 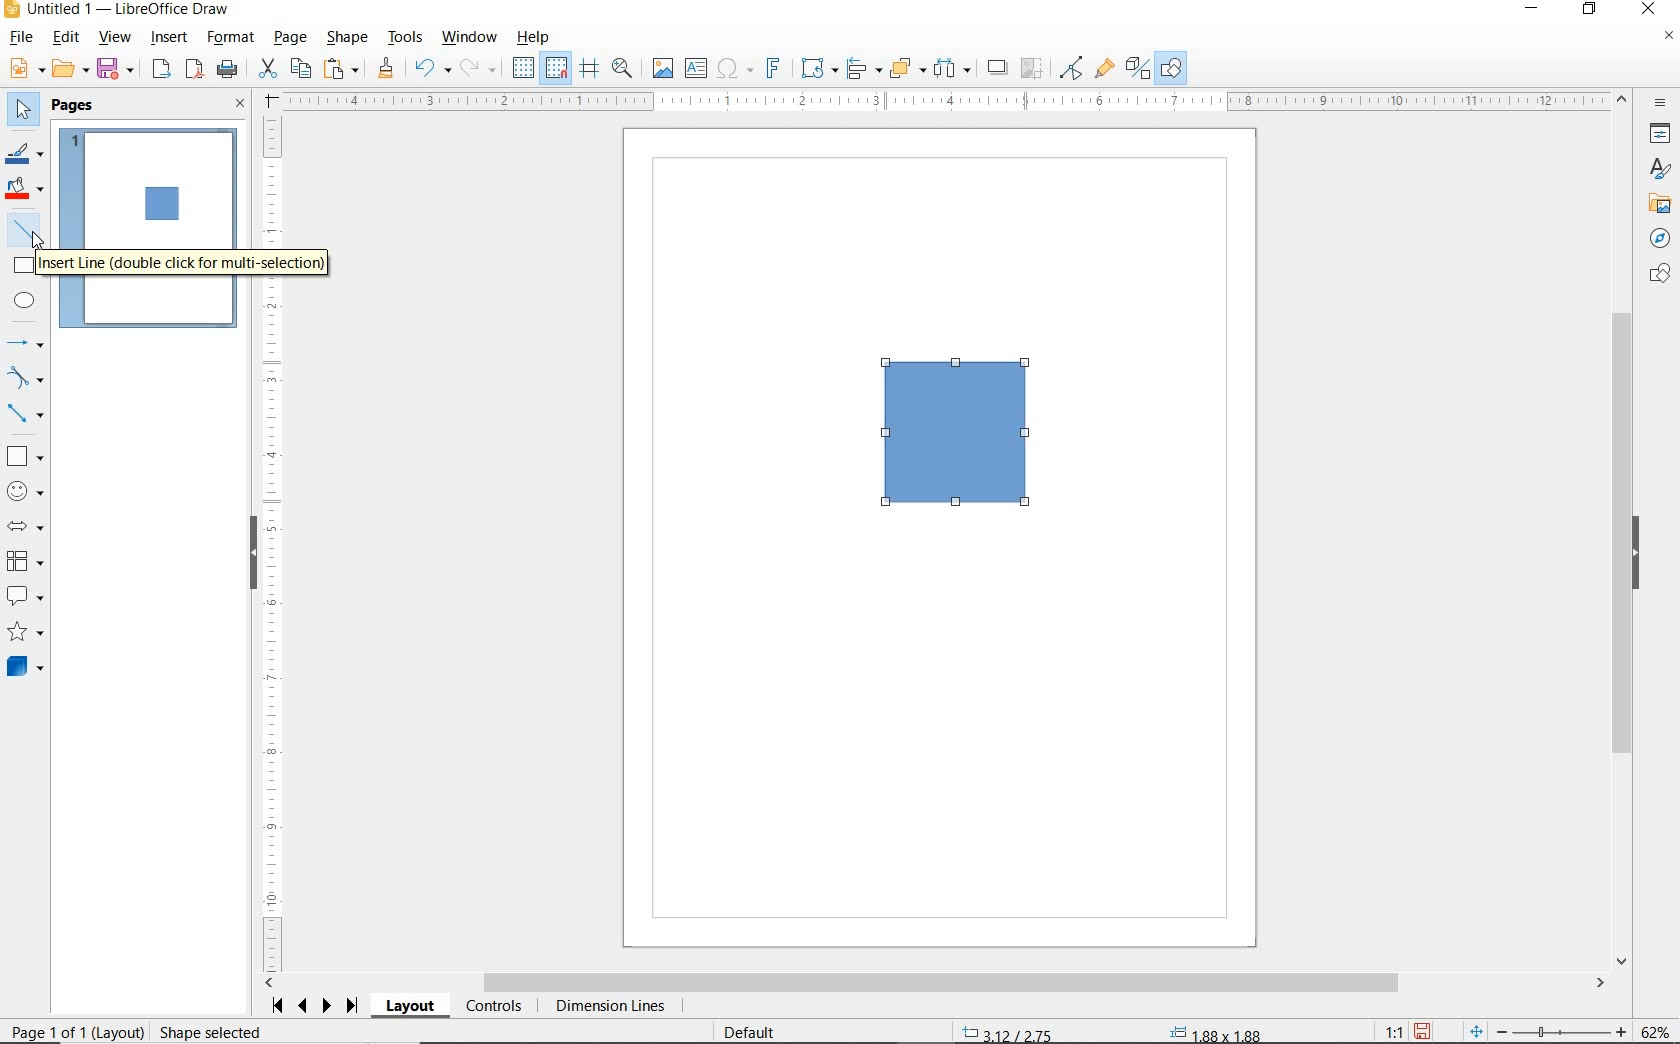 What do you see at coordinates (525, 69) in the screenshot?
I see `DISPLAY GRID` at bounding box center [525, 69].